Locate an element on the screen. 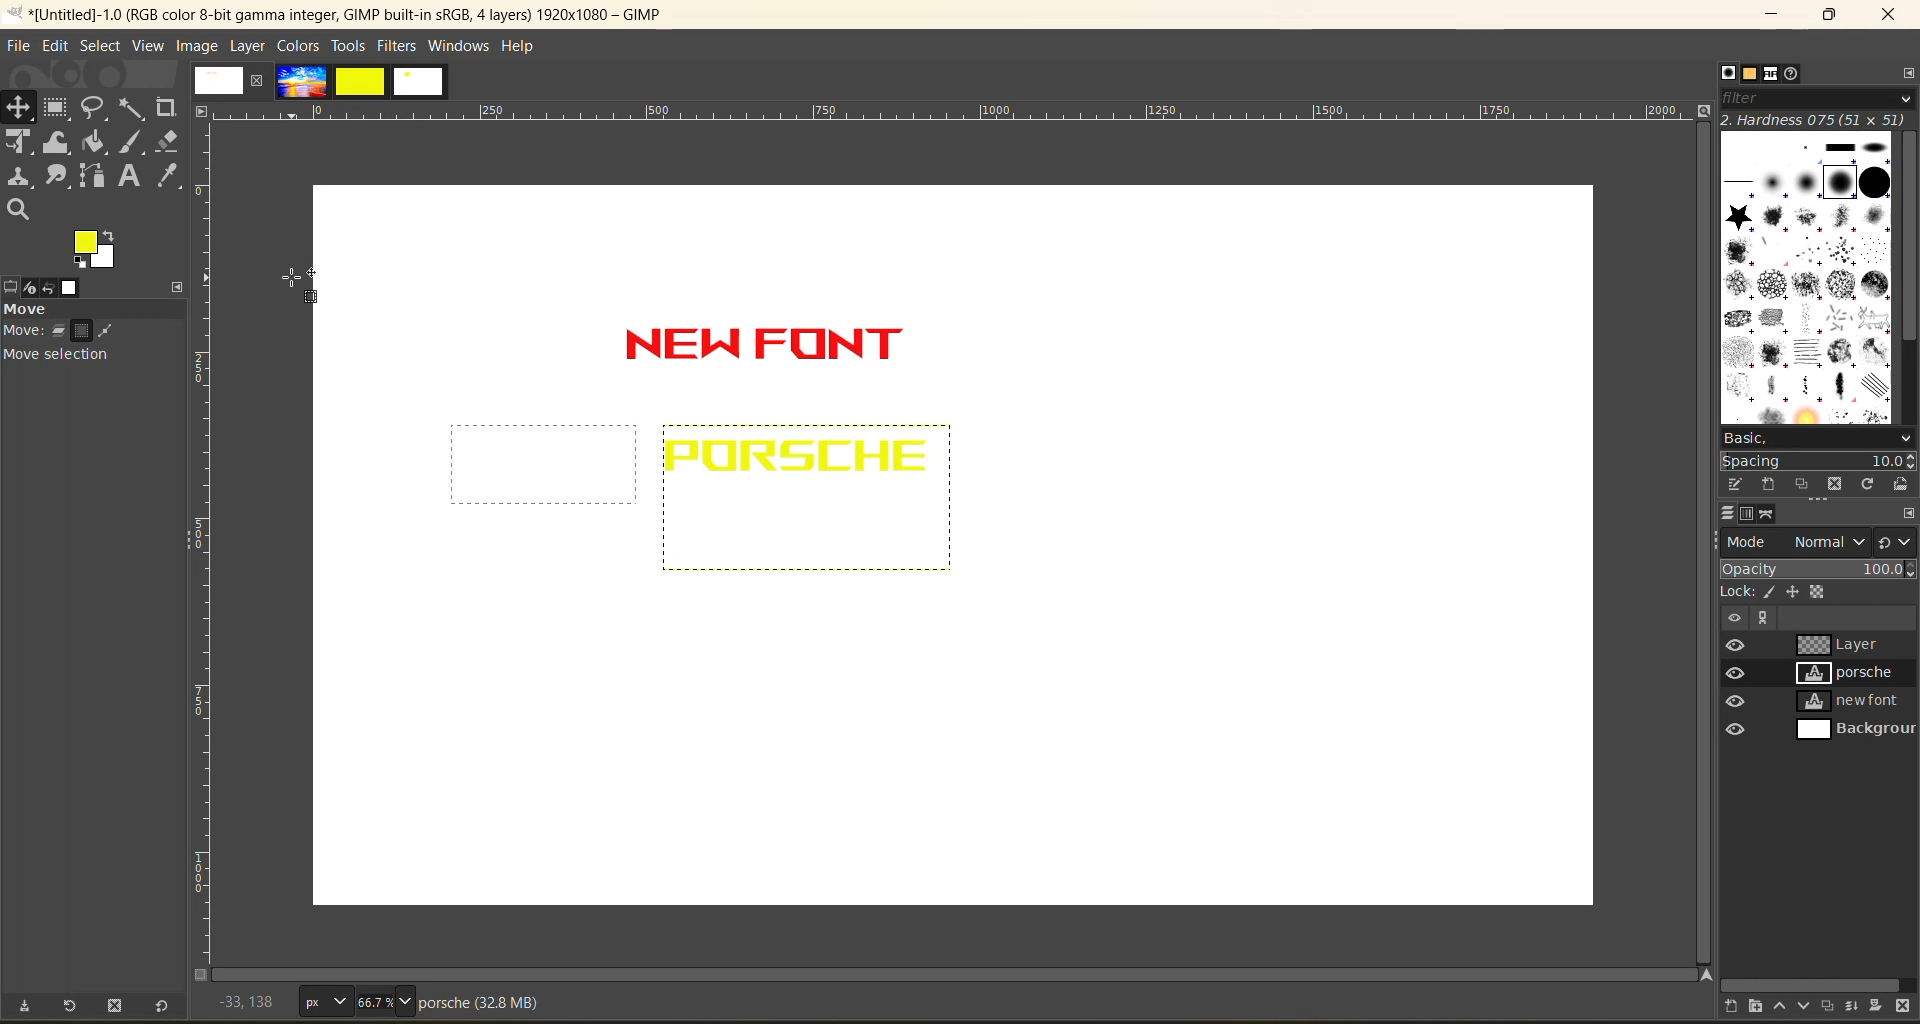  vertical scroll bar is located at coordinates (1908, 236).